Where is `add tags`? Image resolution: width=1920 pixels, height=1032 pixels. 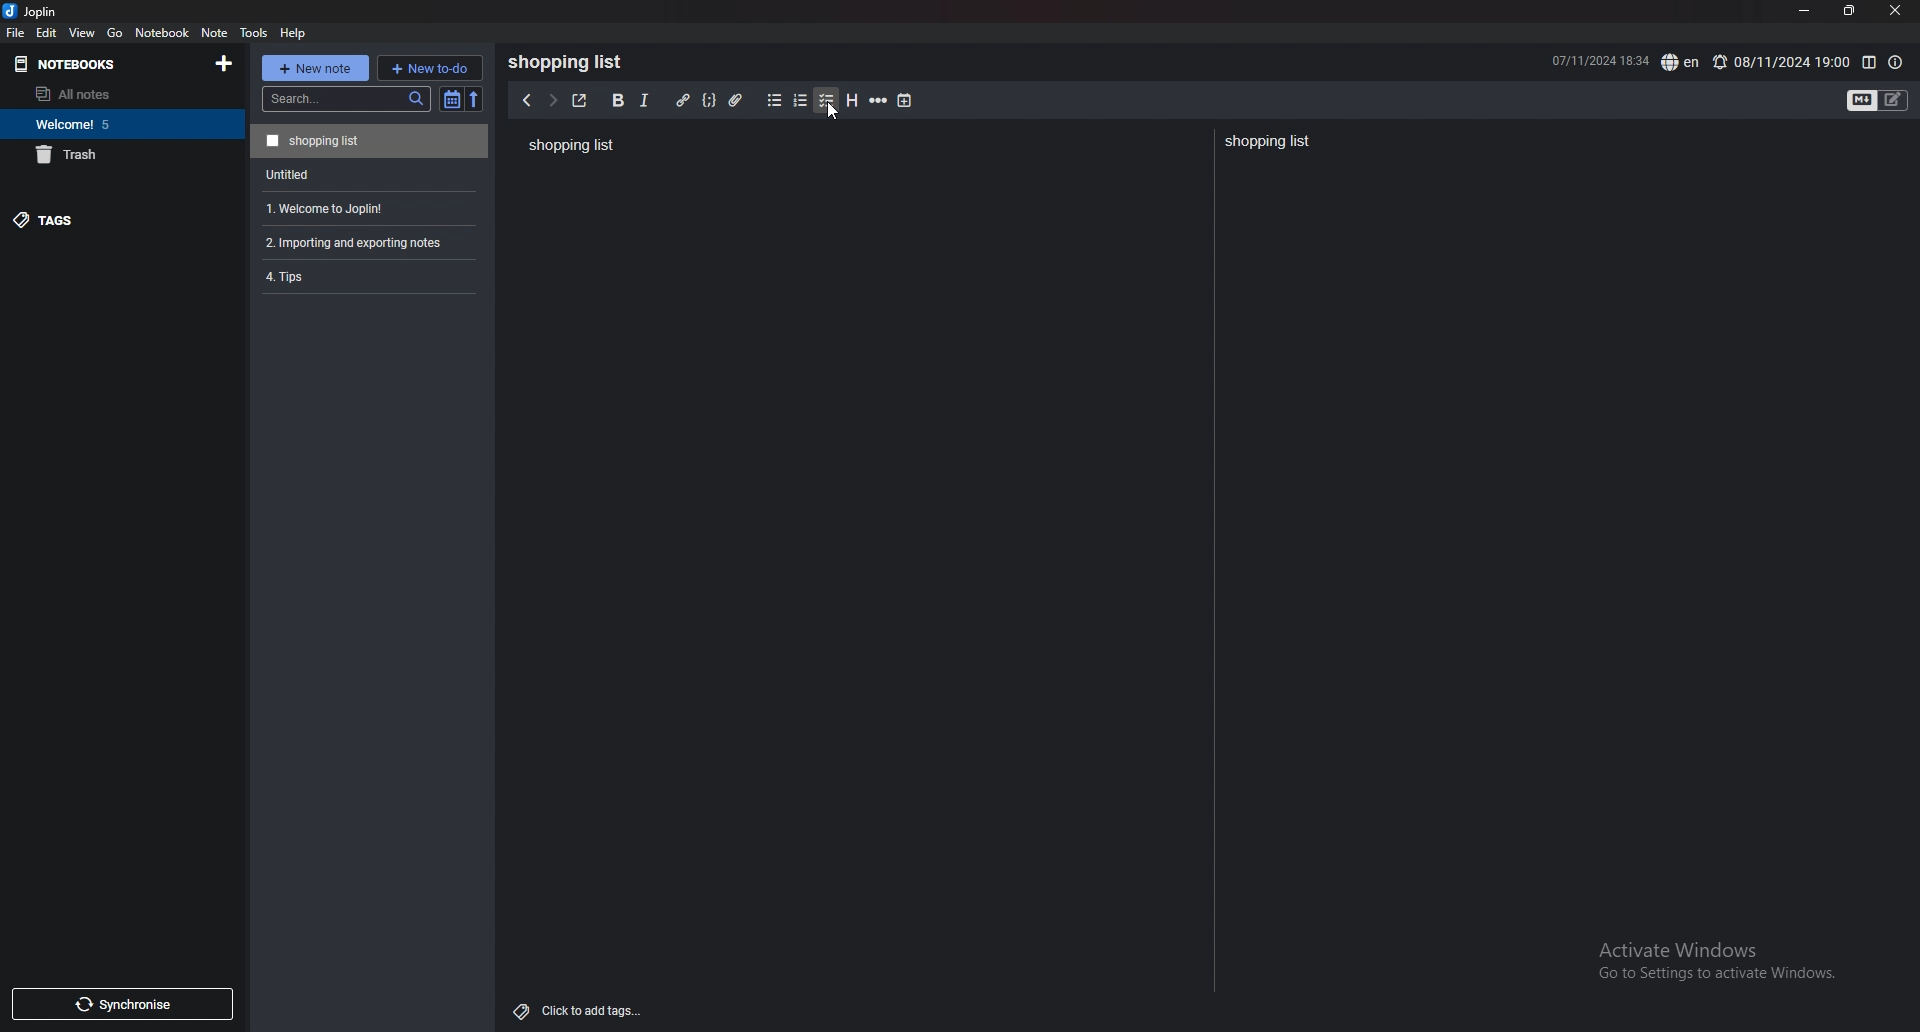
add tags is located at coordinates (579, 1012).